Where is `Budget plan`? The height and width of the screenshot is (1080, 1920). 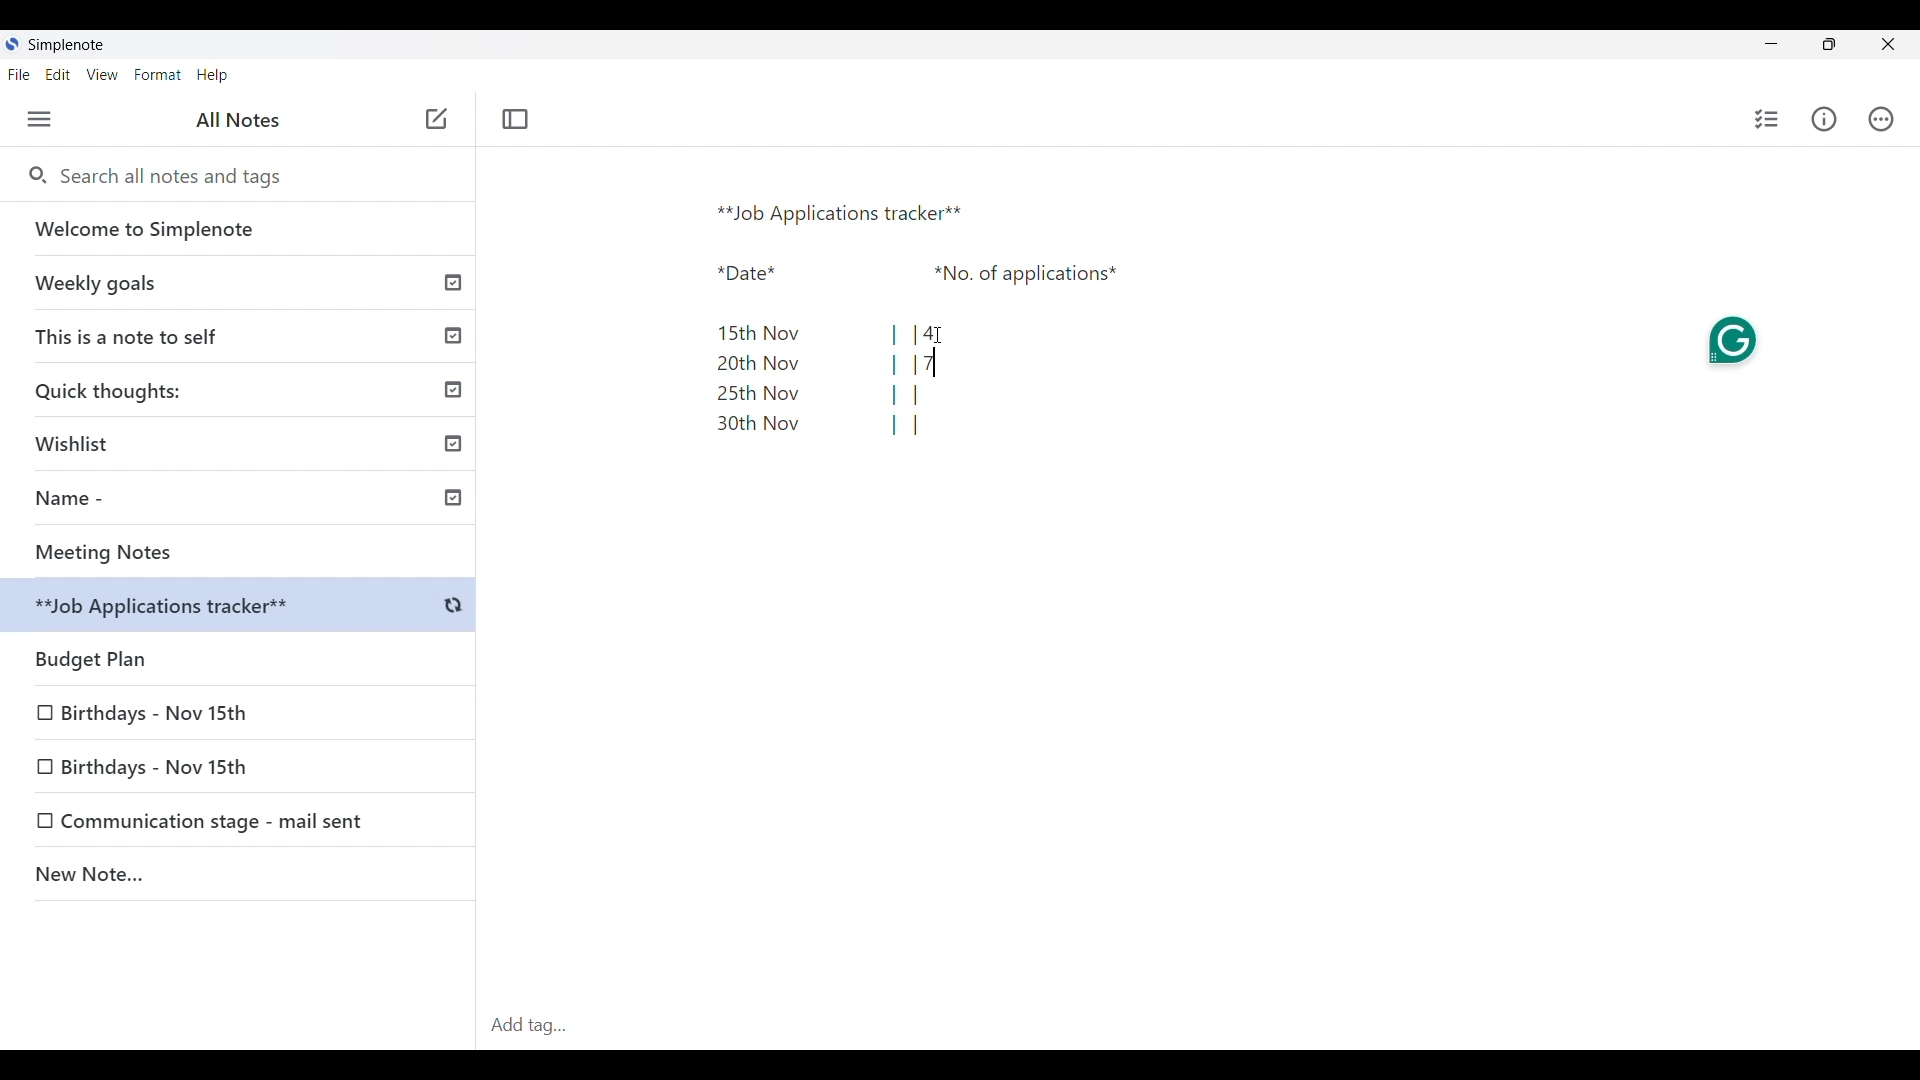 Budget plan is located at coordinates (240, 654).